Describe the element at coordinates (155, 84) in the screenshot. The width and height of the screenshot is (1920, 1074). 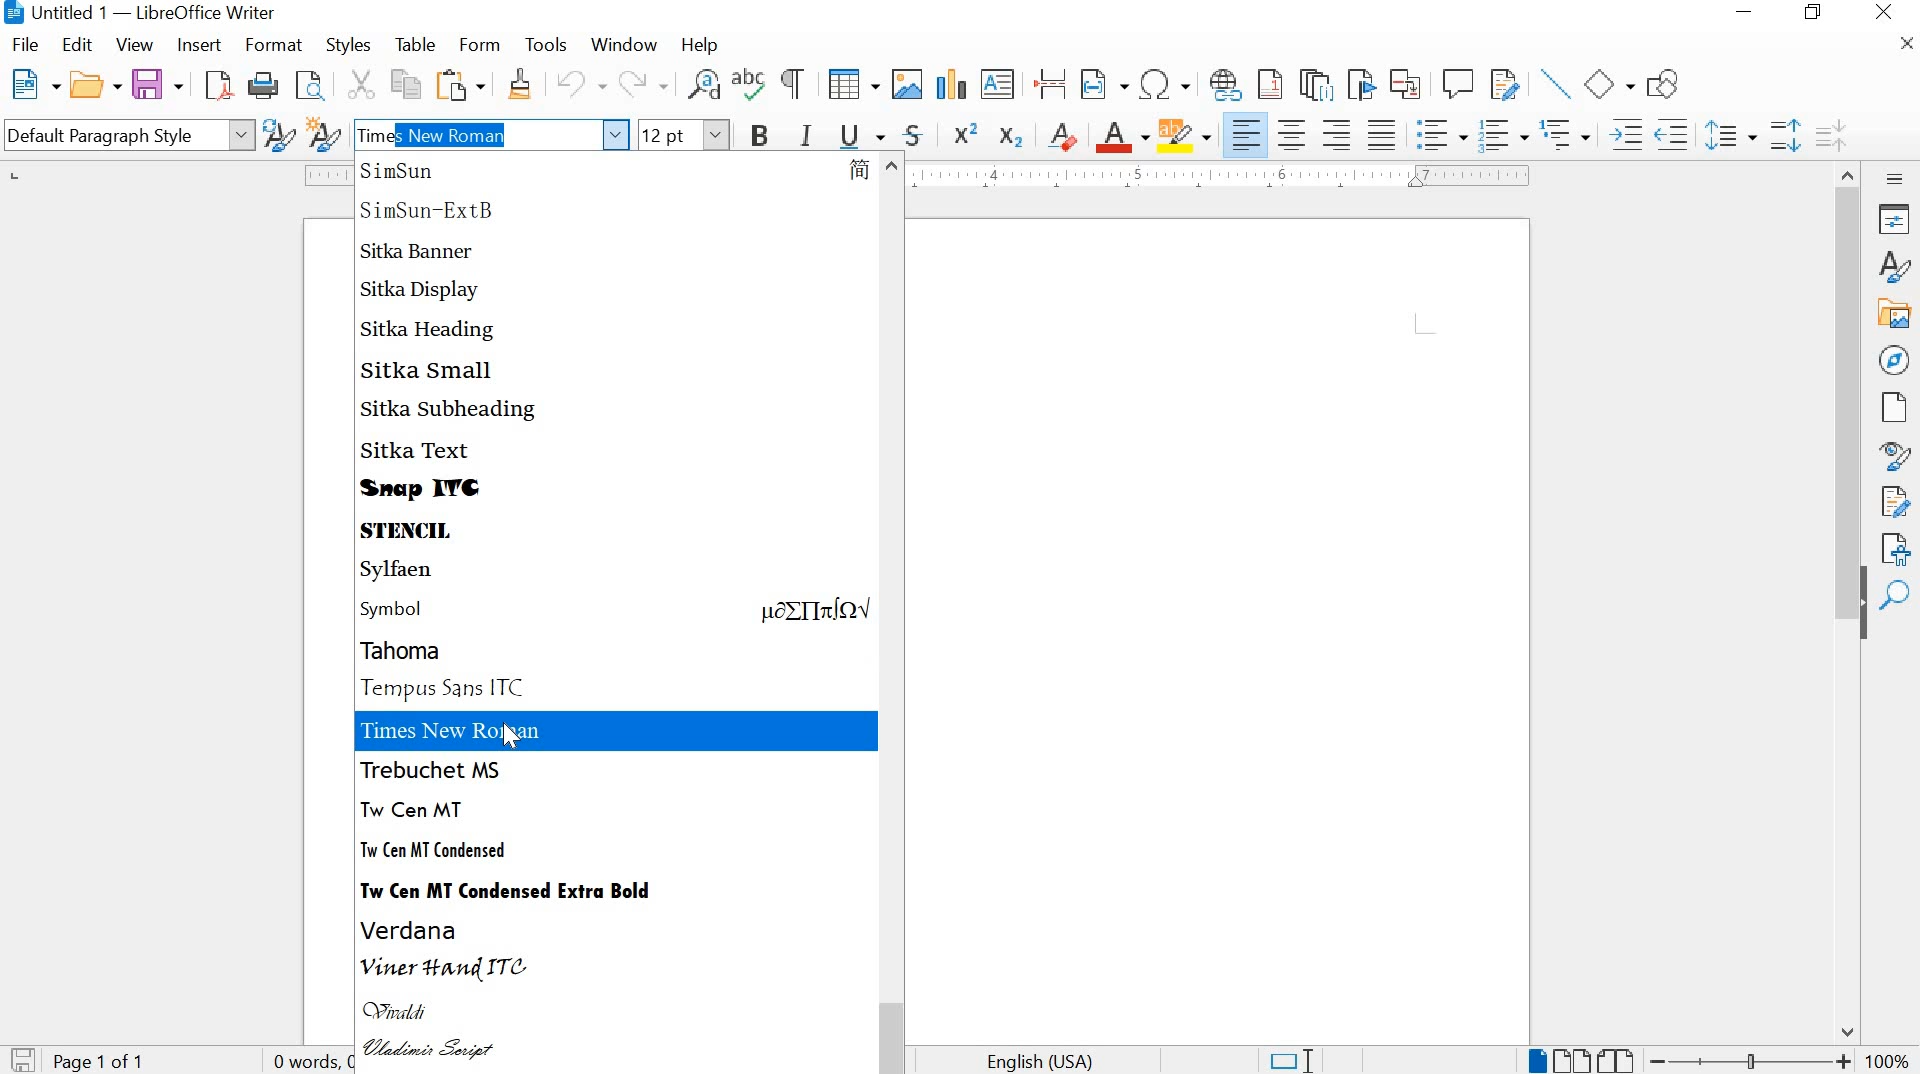
I see `SAVE` at that location.